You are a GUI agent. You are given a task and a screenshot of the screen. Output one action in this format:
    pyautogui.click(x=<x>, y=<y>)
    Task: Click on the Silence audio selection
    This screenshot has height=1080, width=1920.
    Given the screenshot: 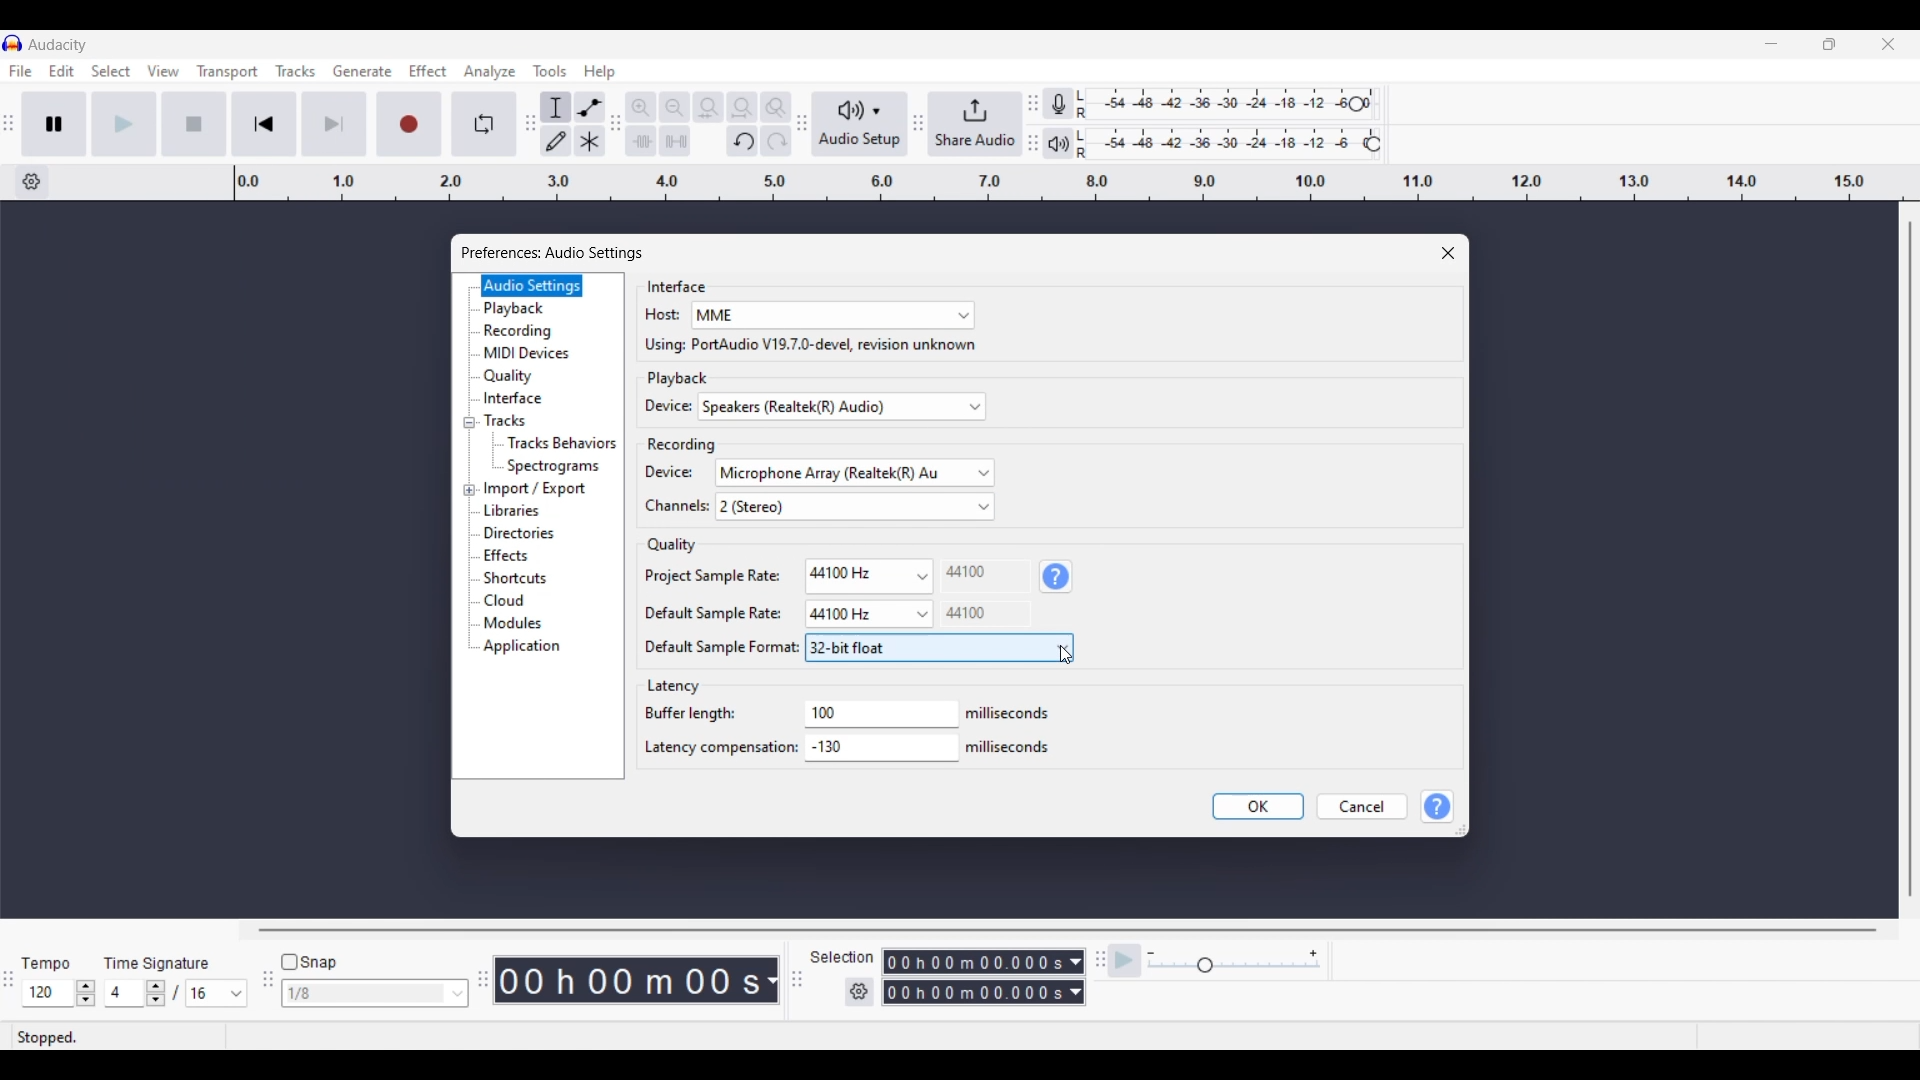 What is the action you would take?
    pyautogui.click(x=675, y=141)
    